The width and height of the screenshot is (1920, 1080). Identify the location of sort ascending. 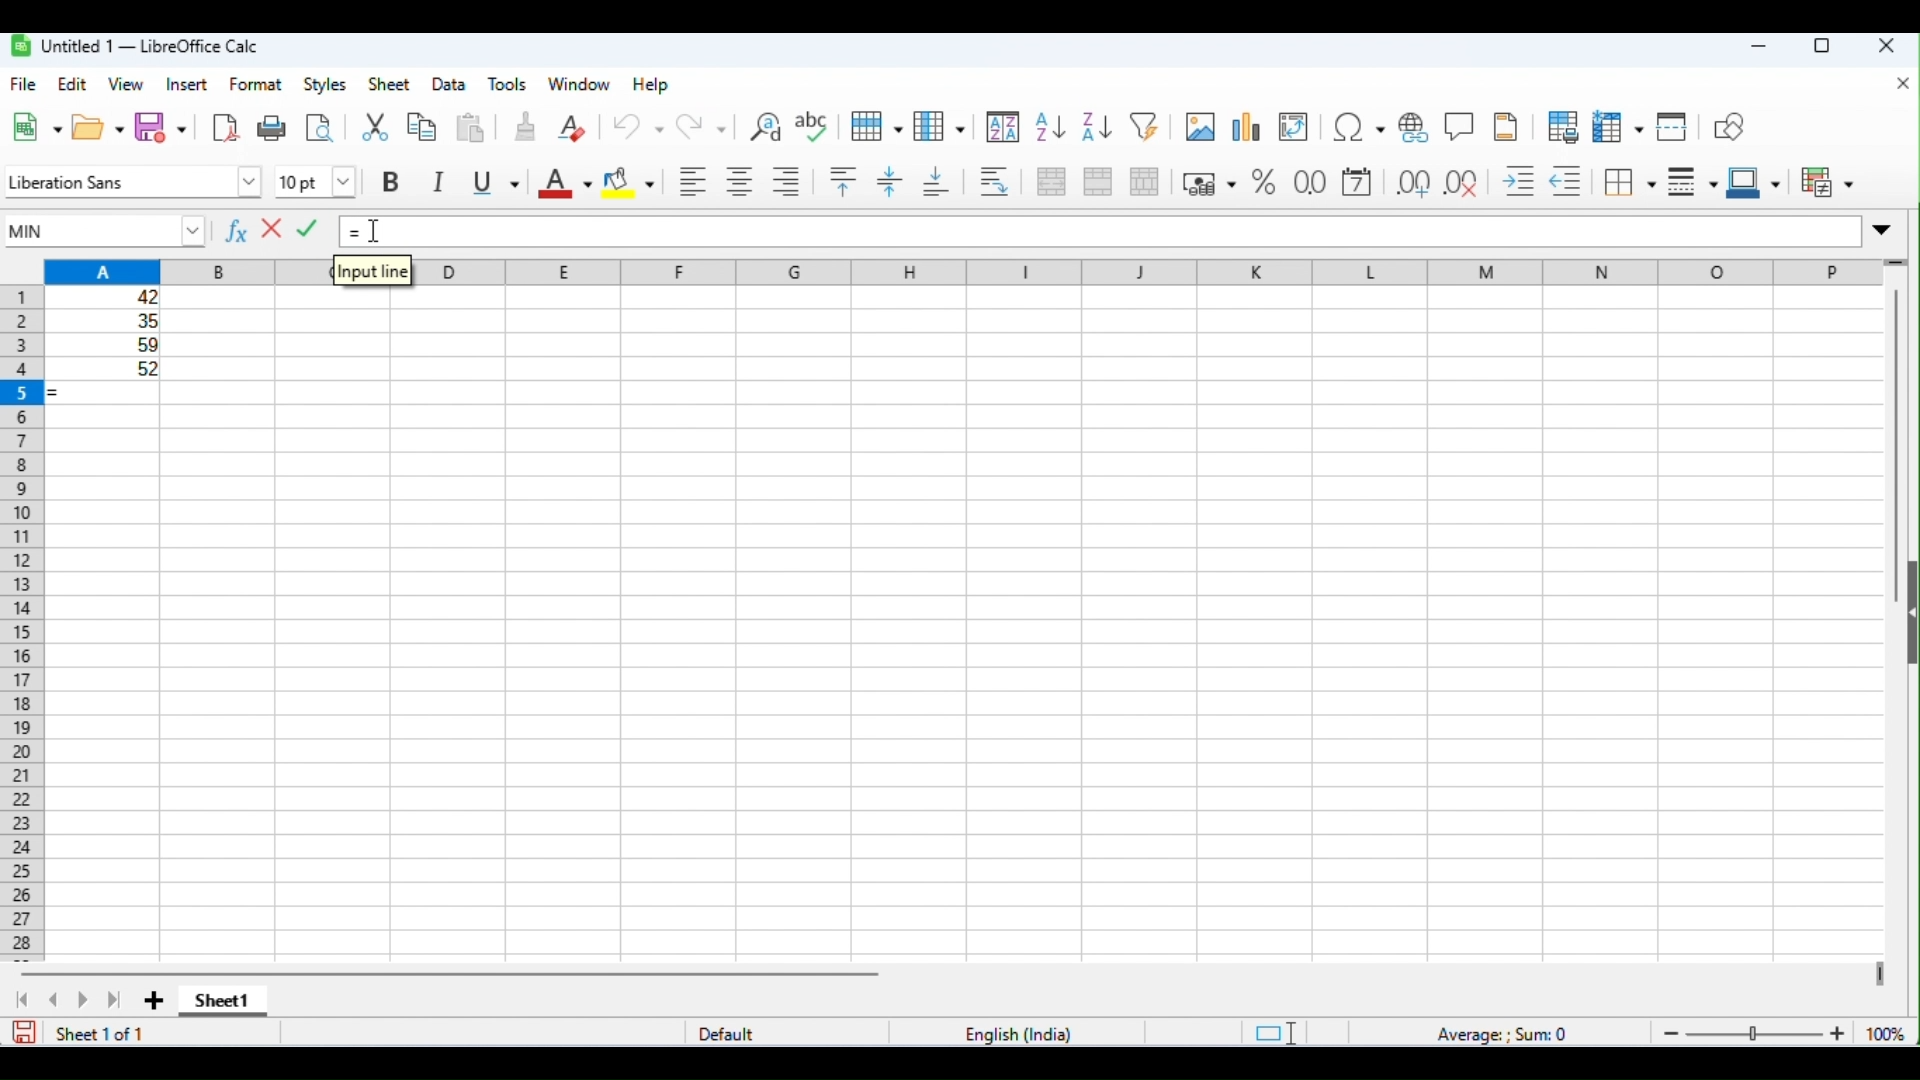
(1051, 127).